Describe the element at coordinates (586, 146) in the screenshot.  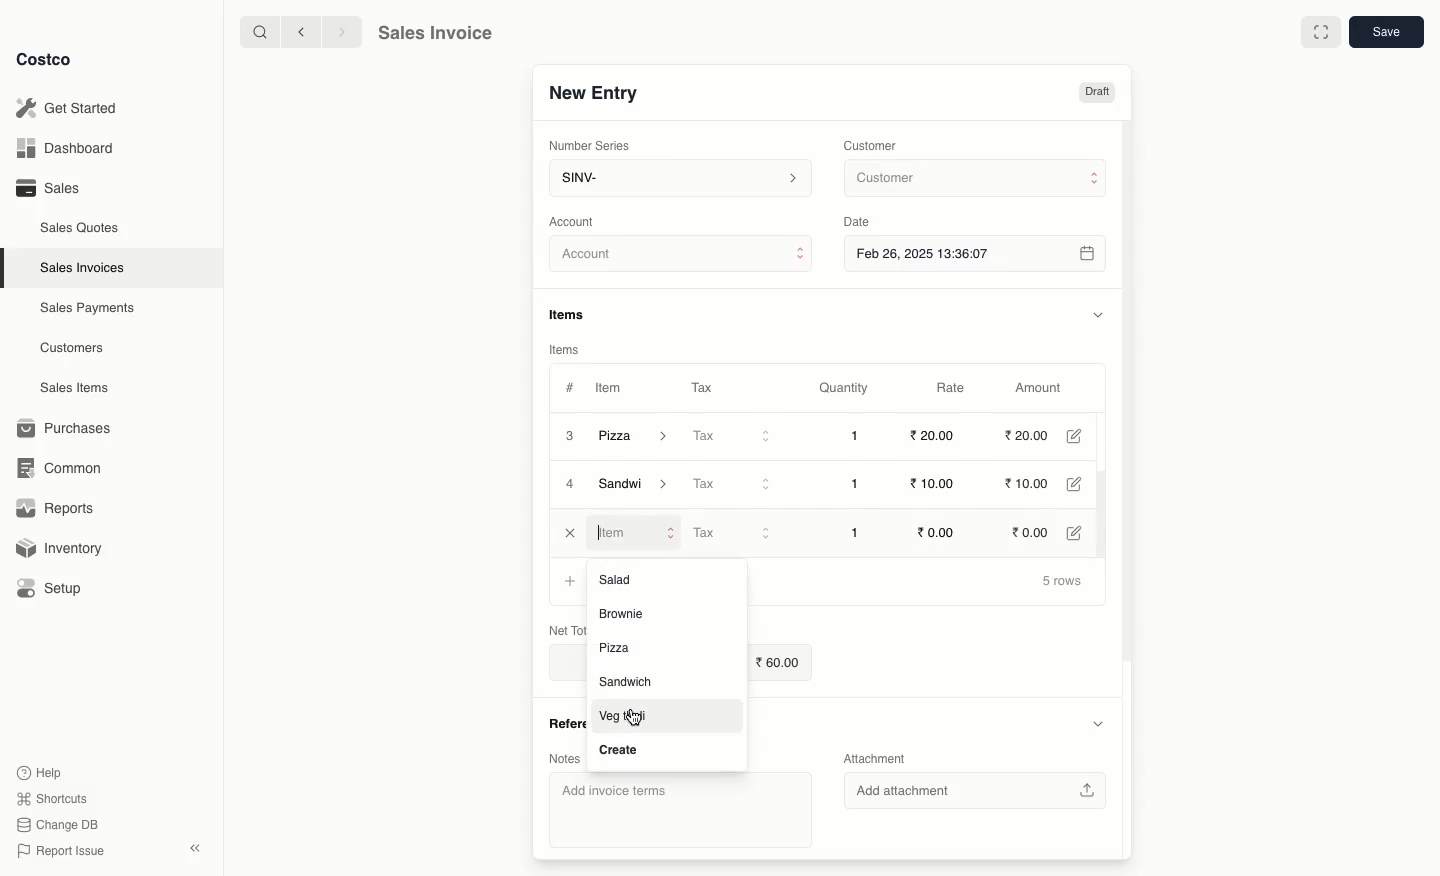
I see `‘Number Series` at that location.